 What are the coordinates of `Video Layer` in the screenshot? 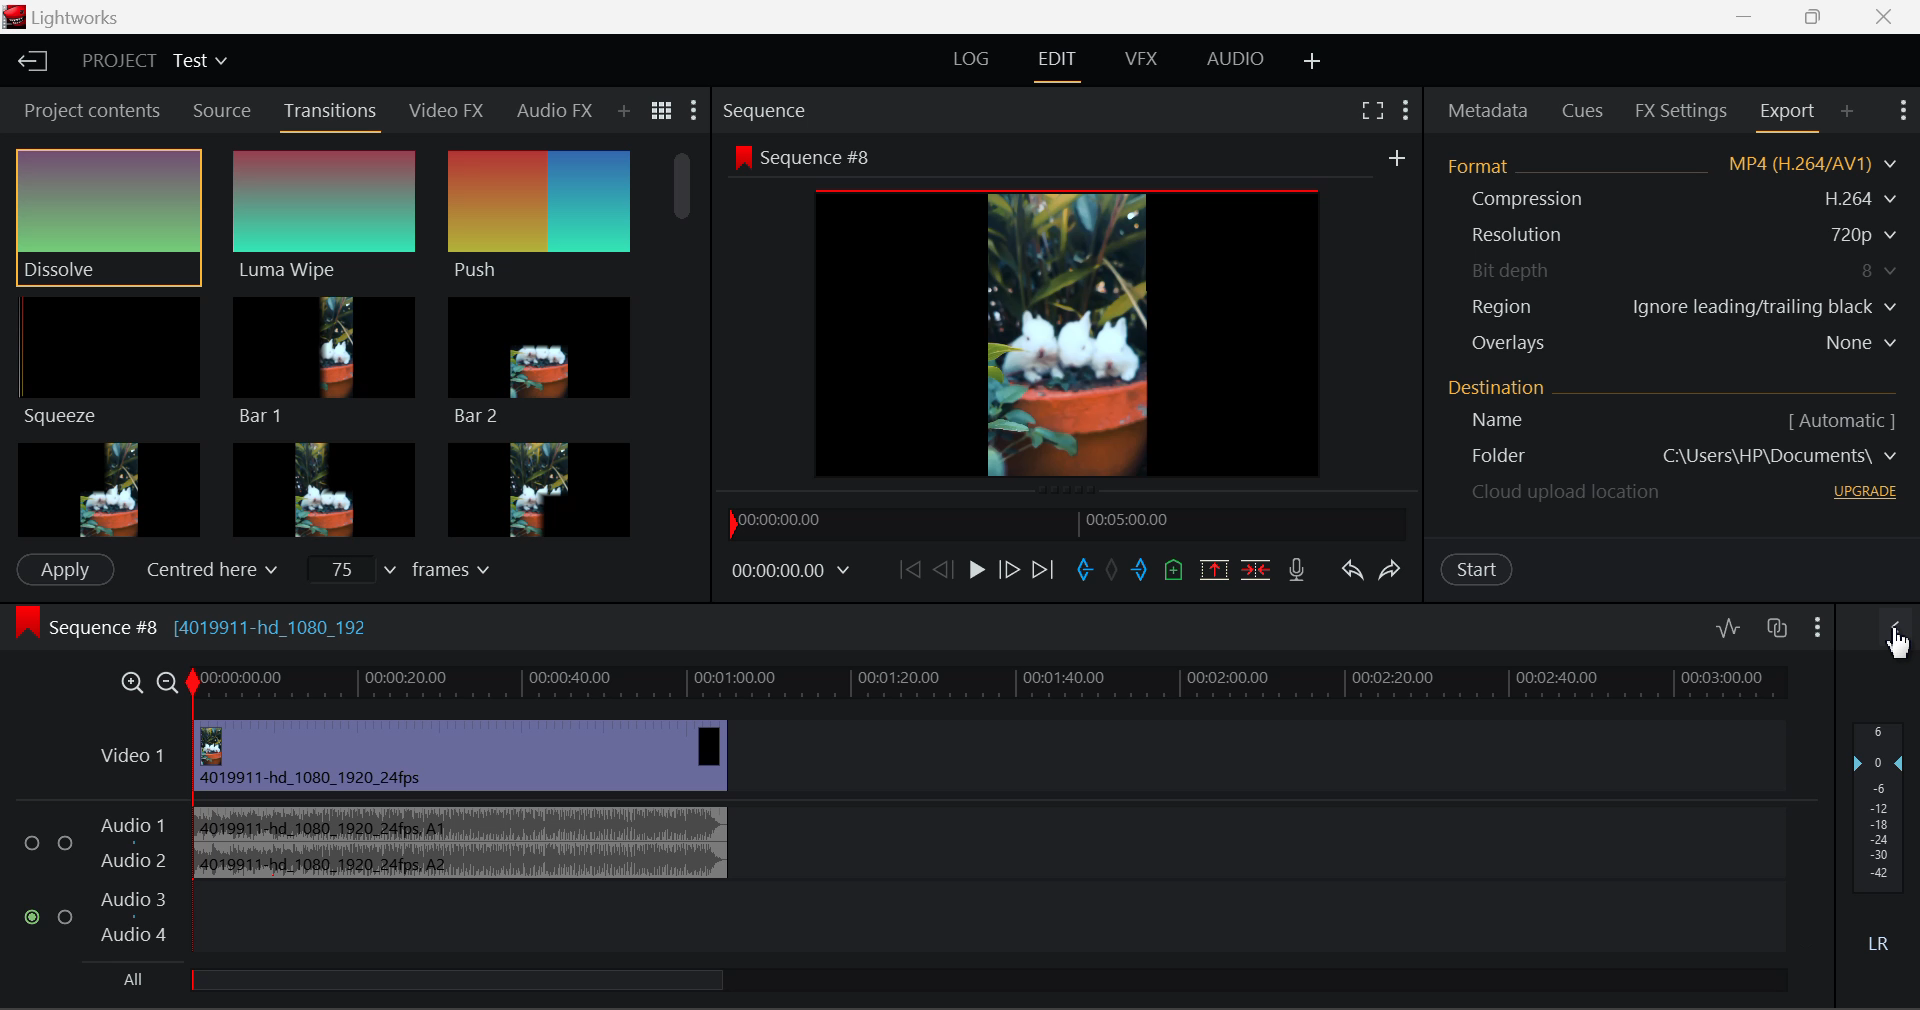 It's located at (937, 755).